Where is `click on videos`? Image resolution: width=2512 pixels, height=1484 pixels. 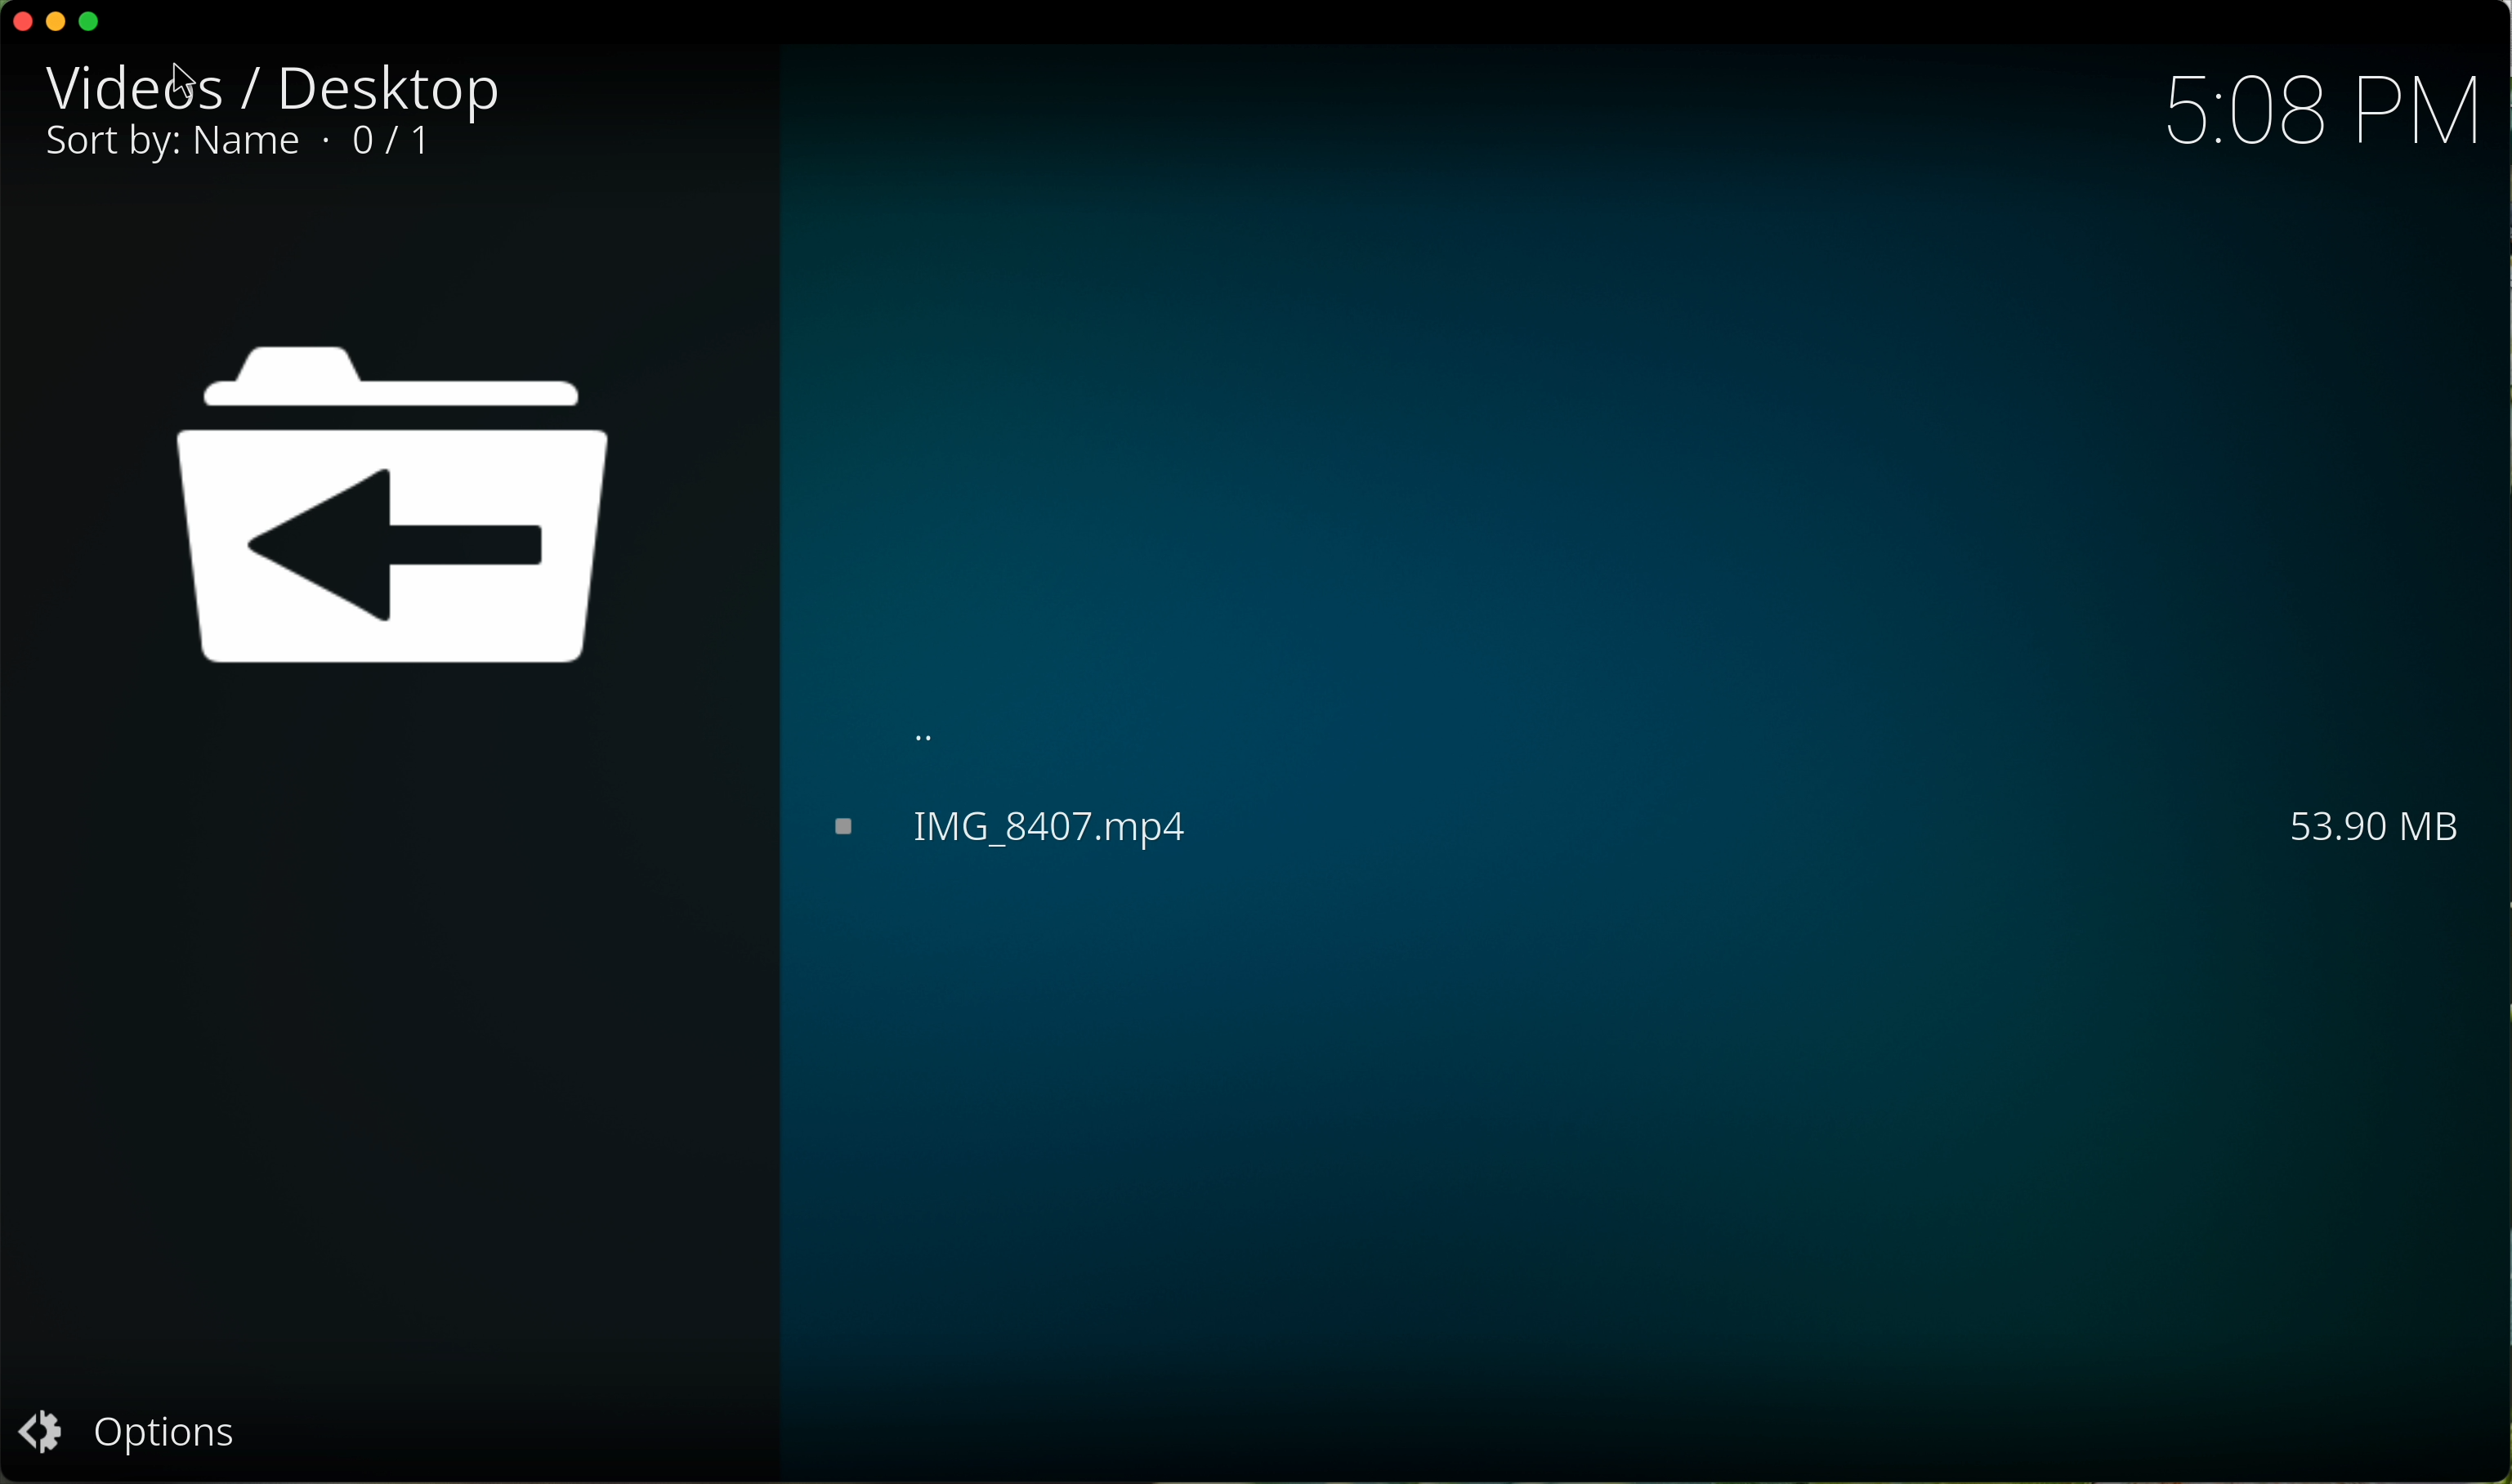 click on videos is located at coordinates (140, 87).